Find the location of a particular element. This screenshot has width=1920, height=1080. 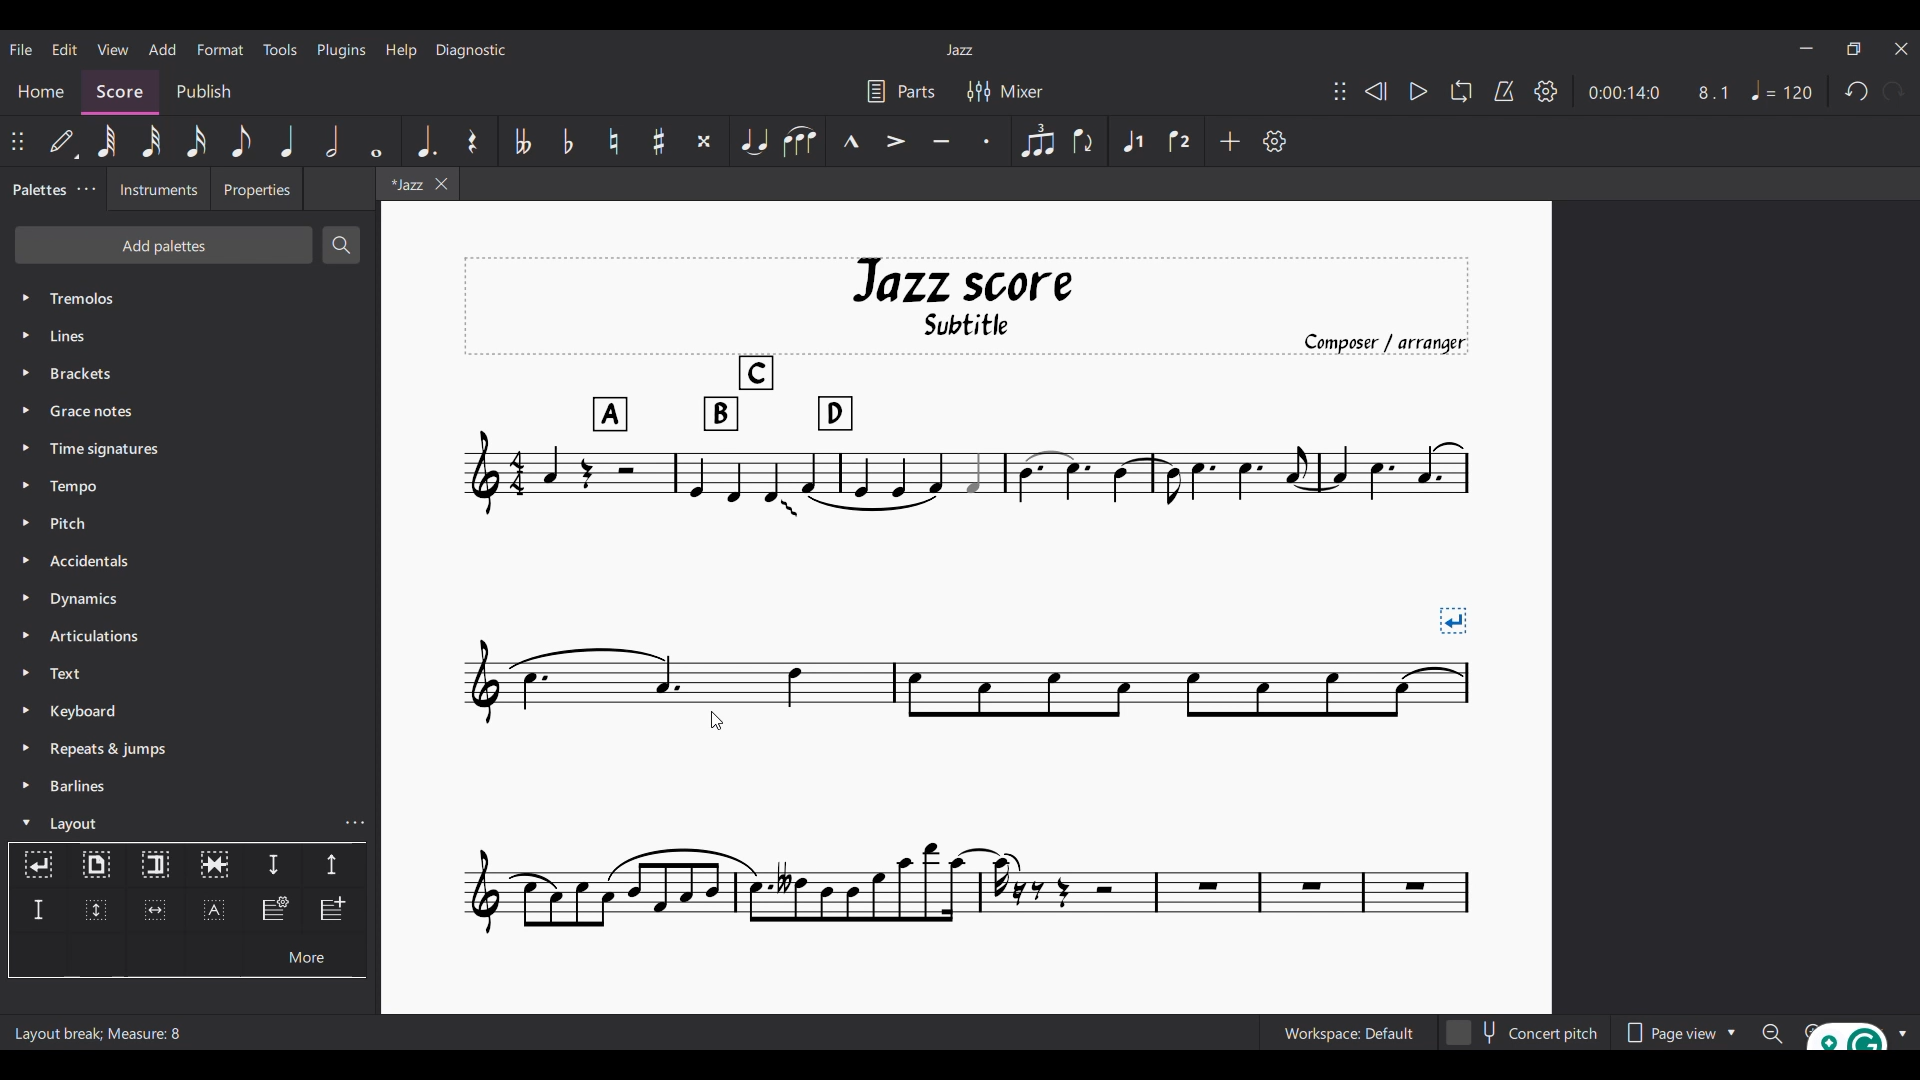

Tools menu is located at coordinates (280, 49).